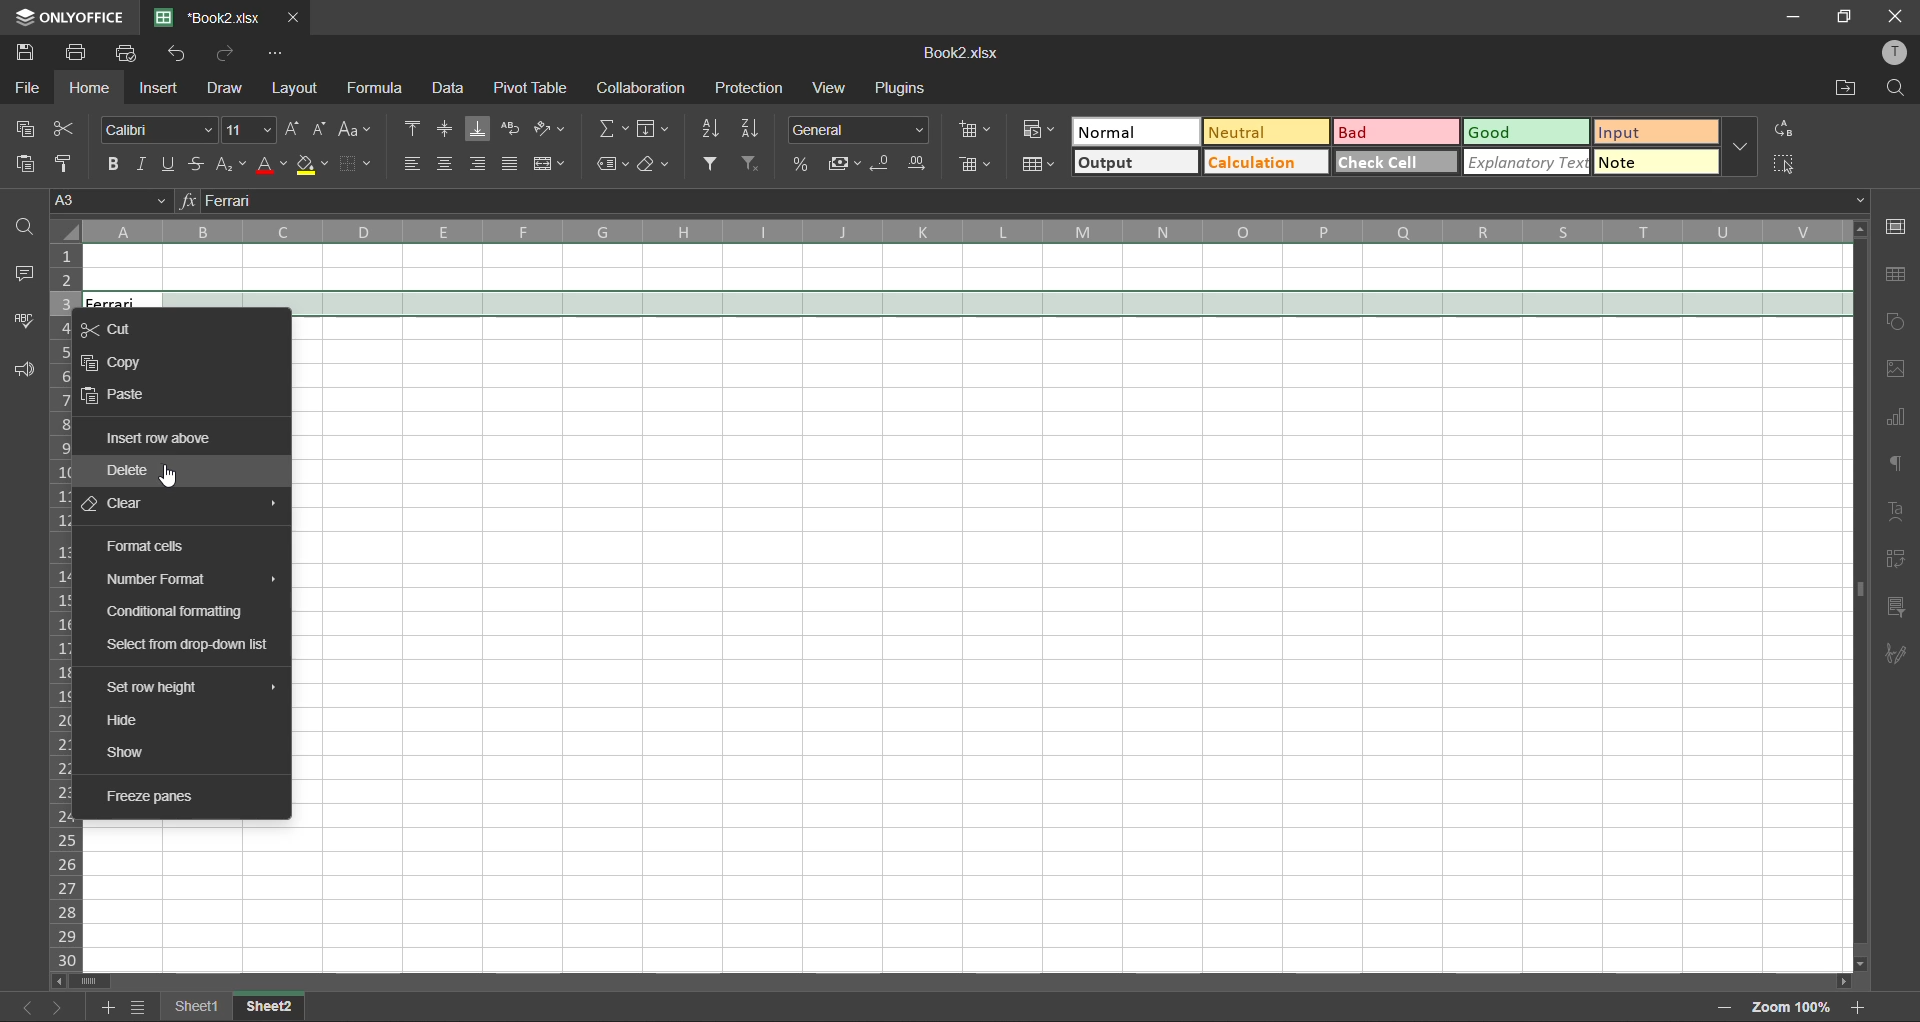 This screenshot has height=1022, width=1920. Describe the element at coordinates (714, 164) in the screenshot. I see `filter` at that location.